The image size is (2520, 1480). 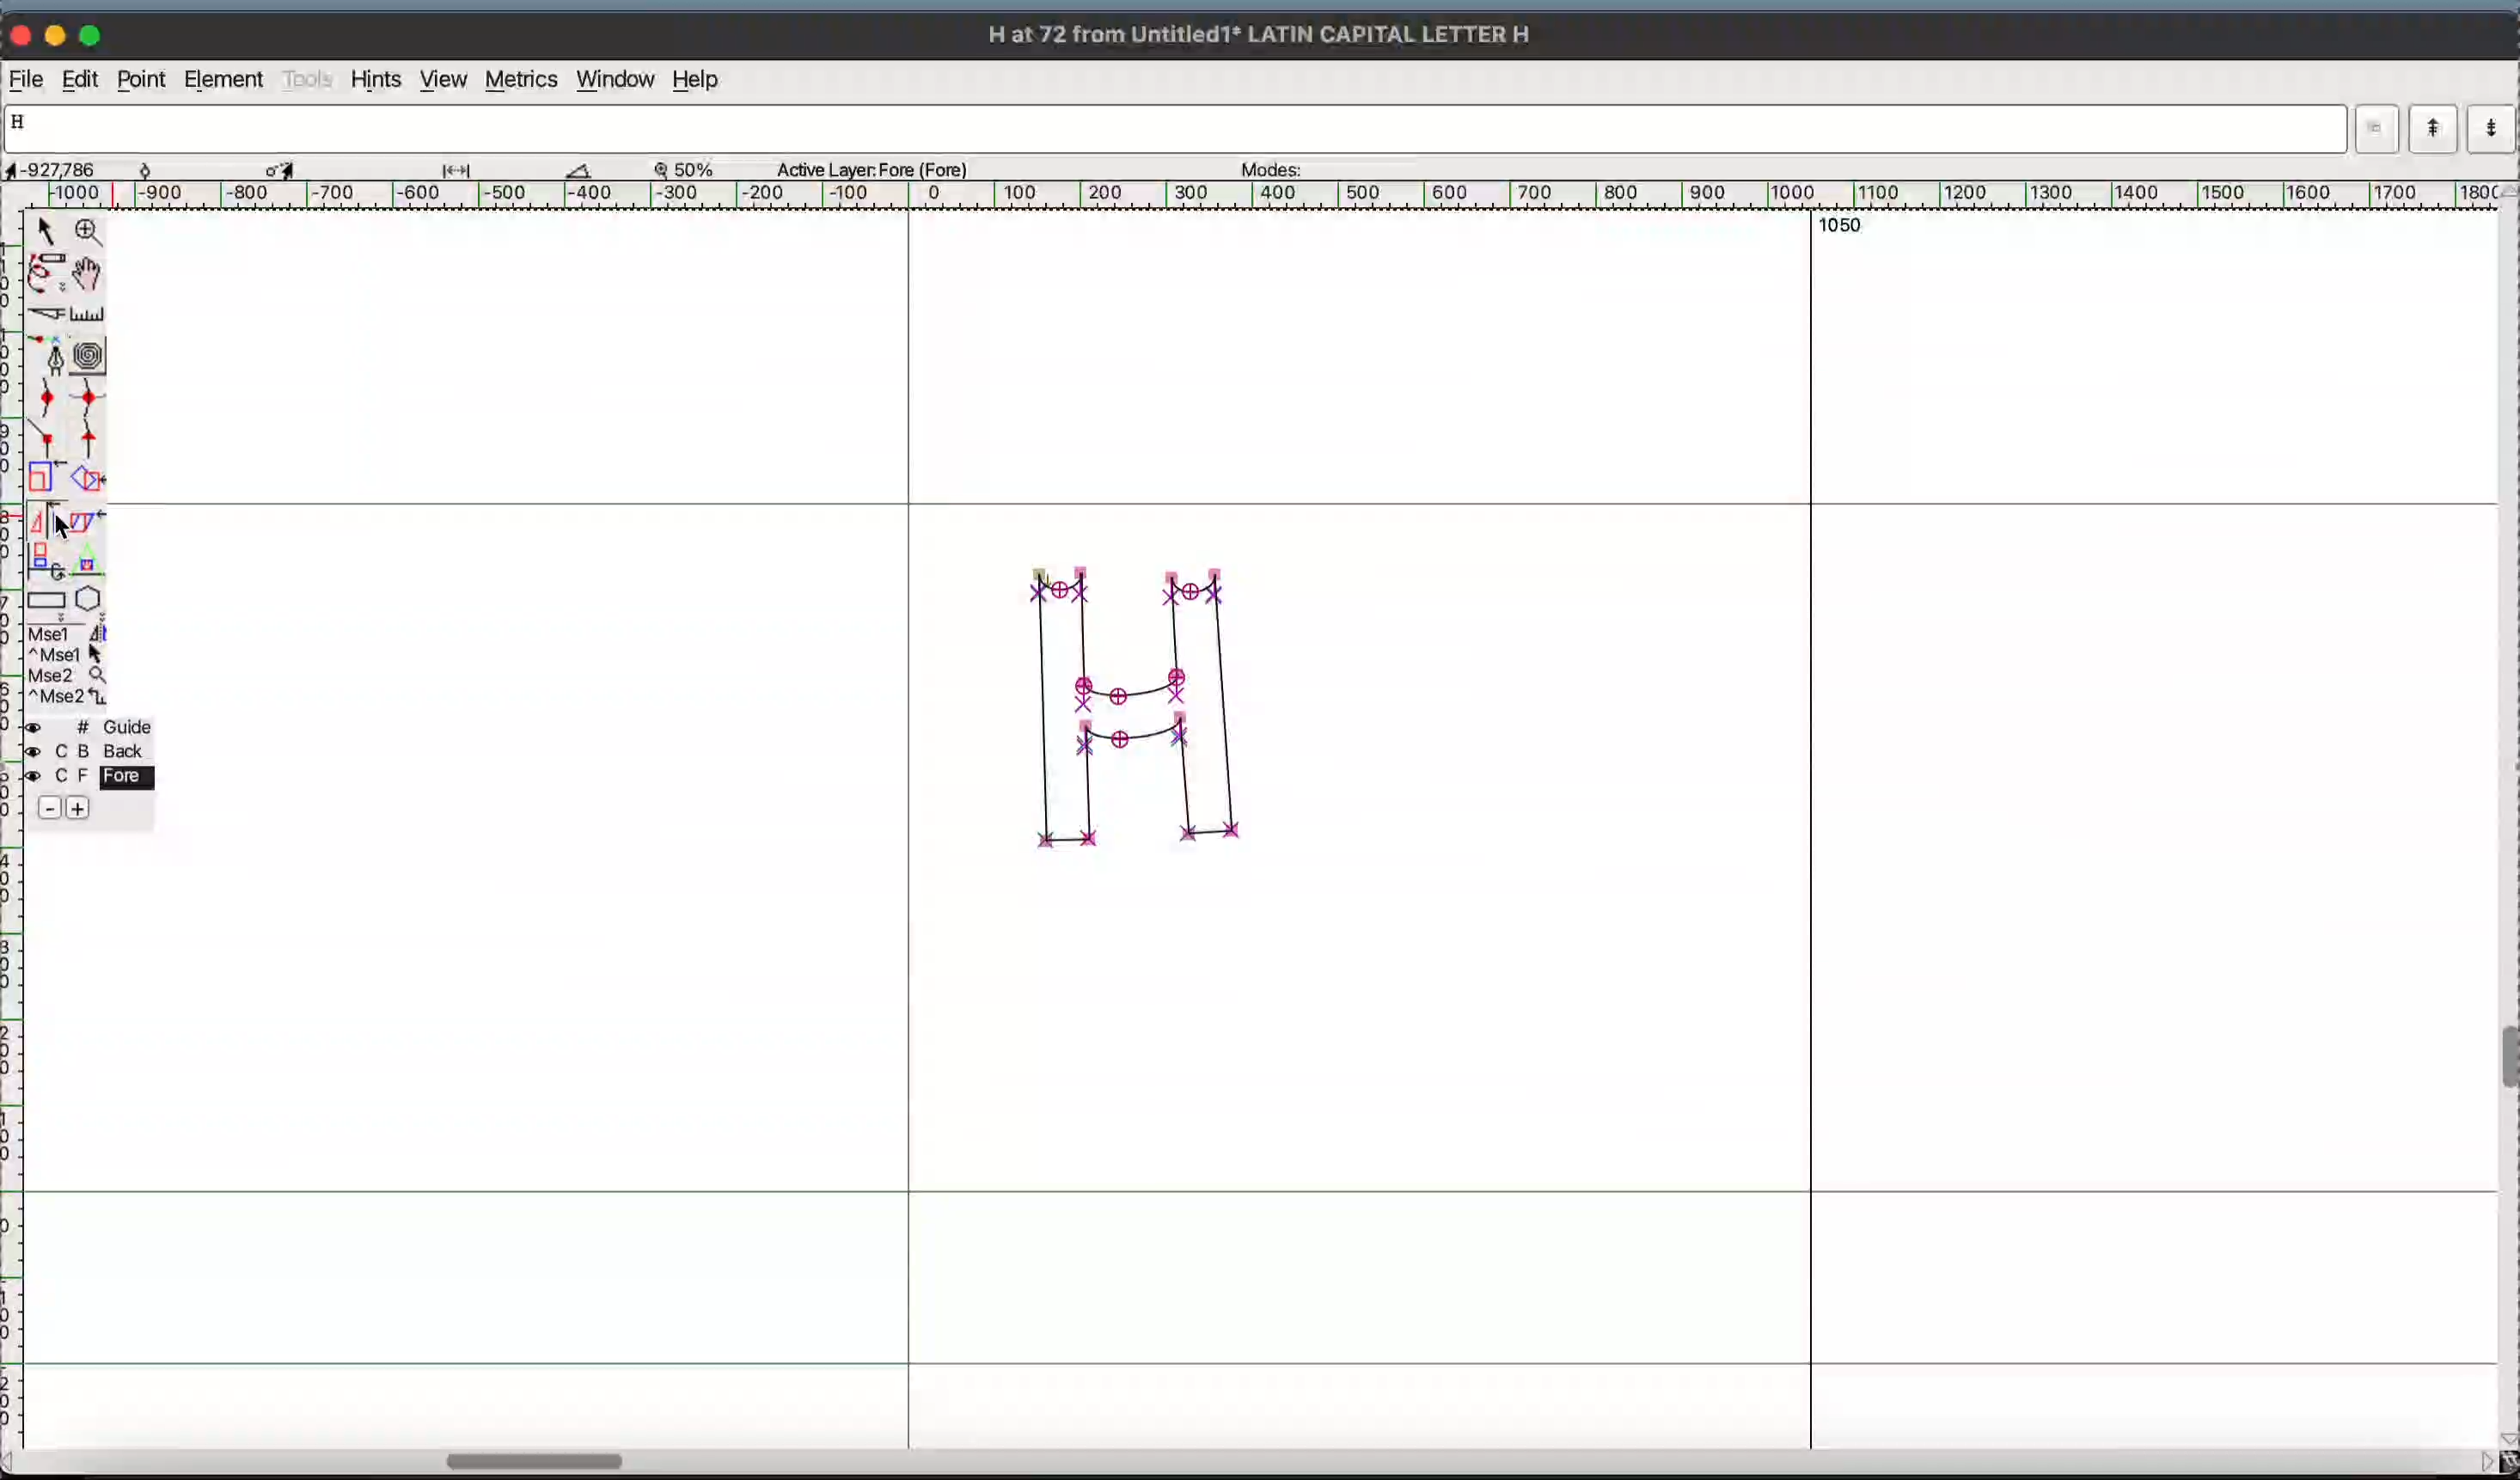 What do you see at coordinates (864, 169) in the screenshot?
I see `Active Layer: Fore (Fore)` at bounding box center [864, 169].